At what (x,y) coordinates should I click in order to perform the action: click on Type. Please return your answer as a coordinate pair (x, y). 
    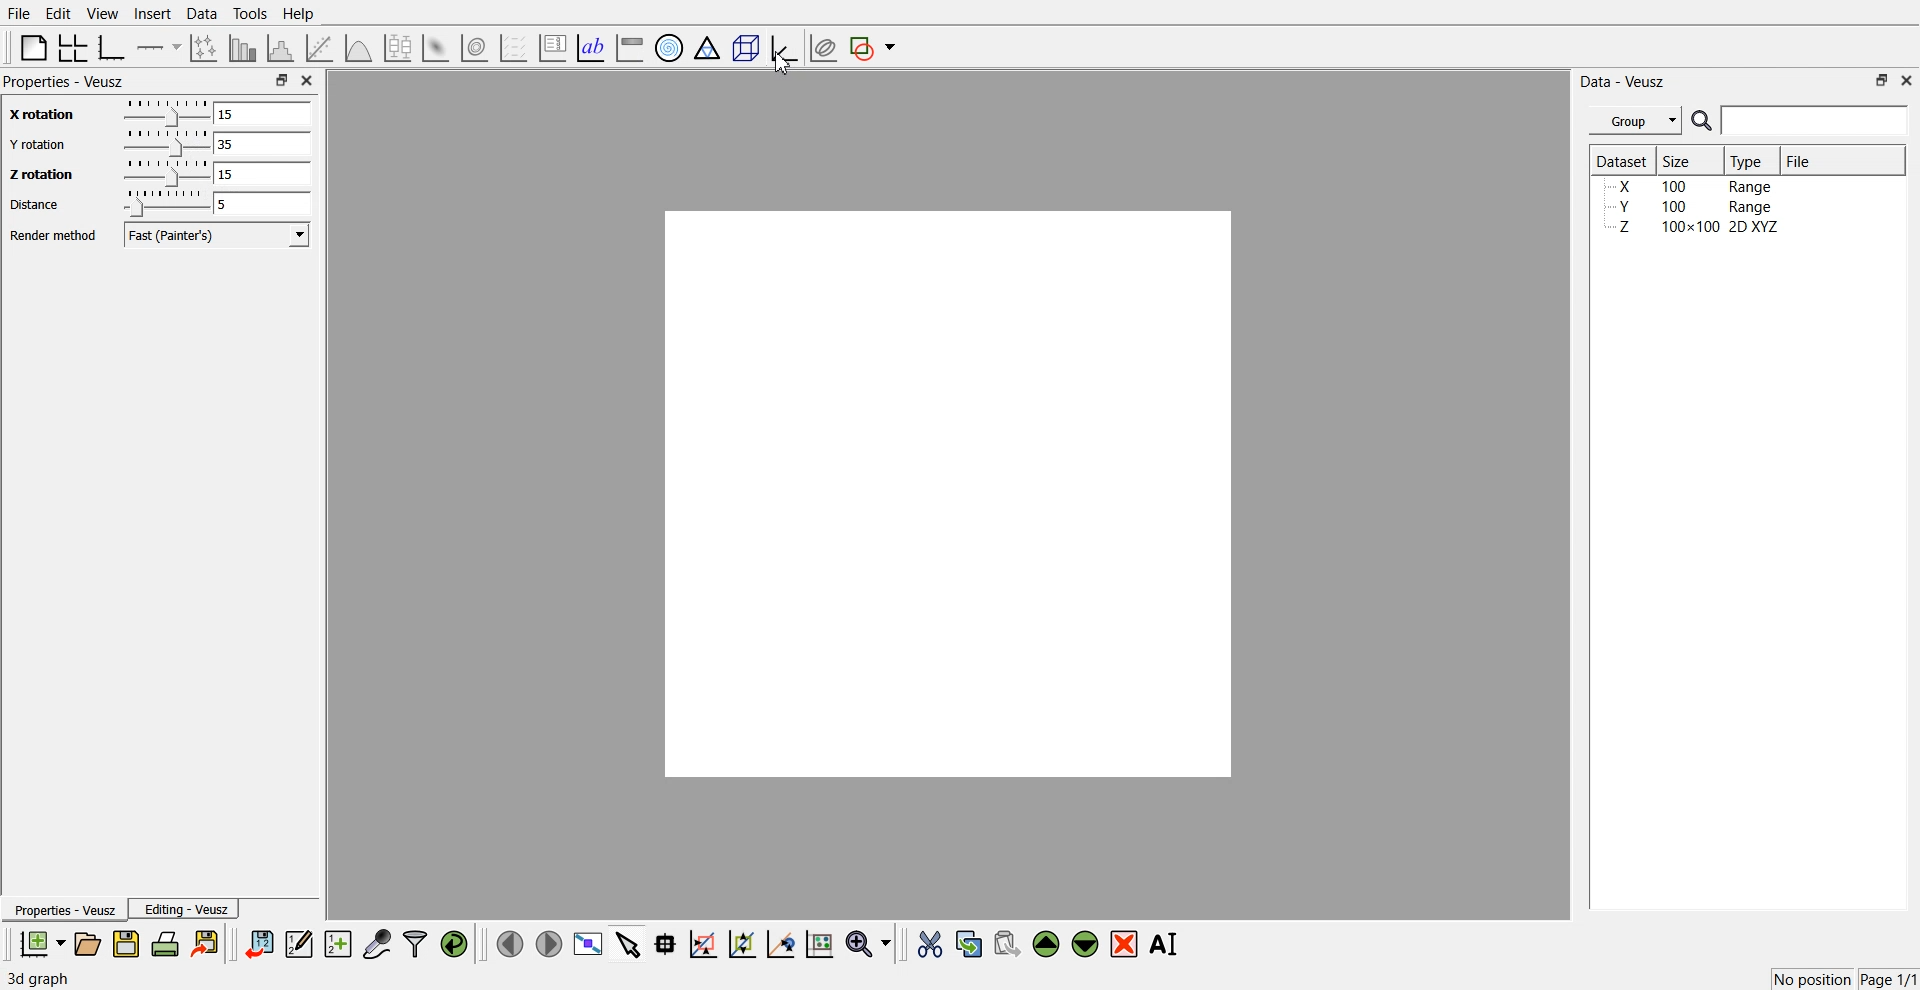
    Looking at the image, I should click on (1749, 161).